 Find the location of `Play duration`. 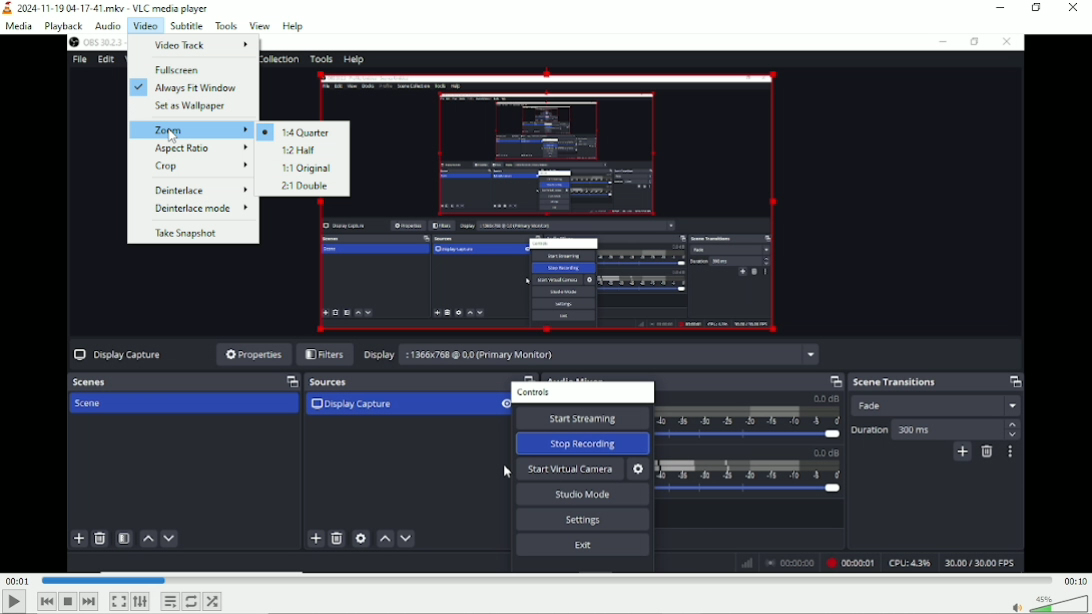

Play duration is located at coordinates (545, 580).